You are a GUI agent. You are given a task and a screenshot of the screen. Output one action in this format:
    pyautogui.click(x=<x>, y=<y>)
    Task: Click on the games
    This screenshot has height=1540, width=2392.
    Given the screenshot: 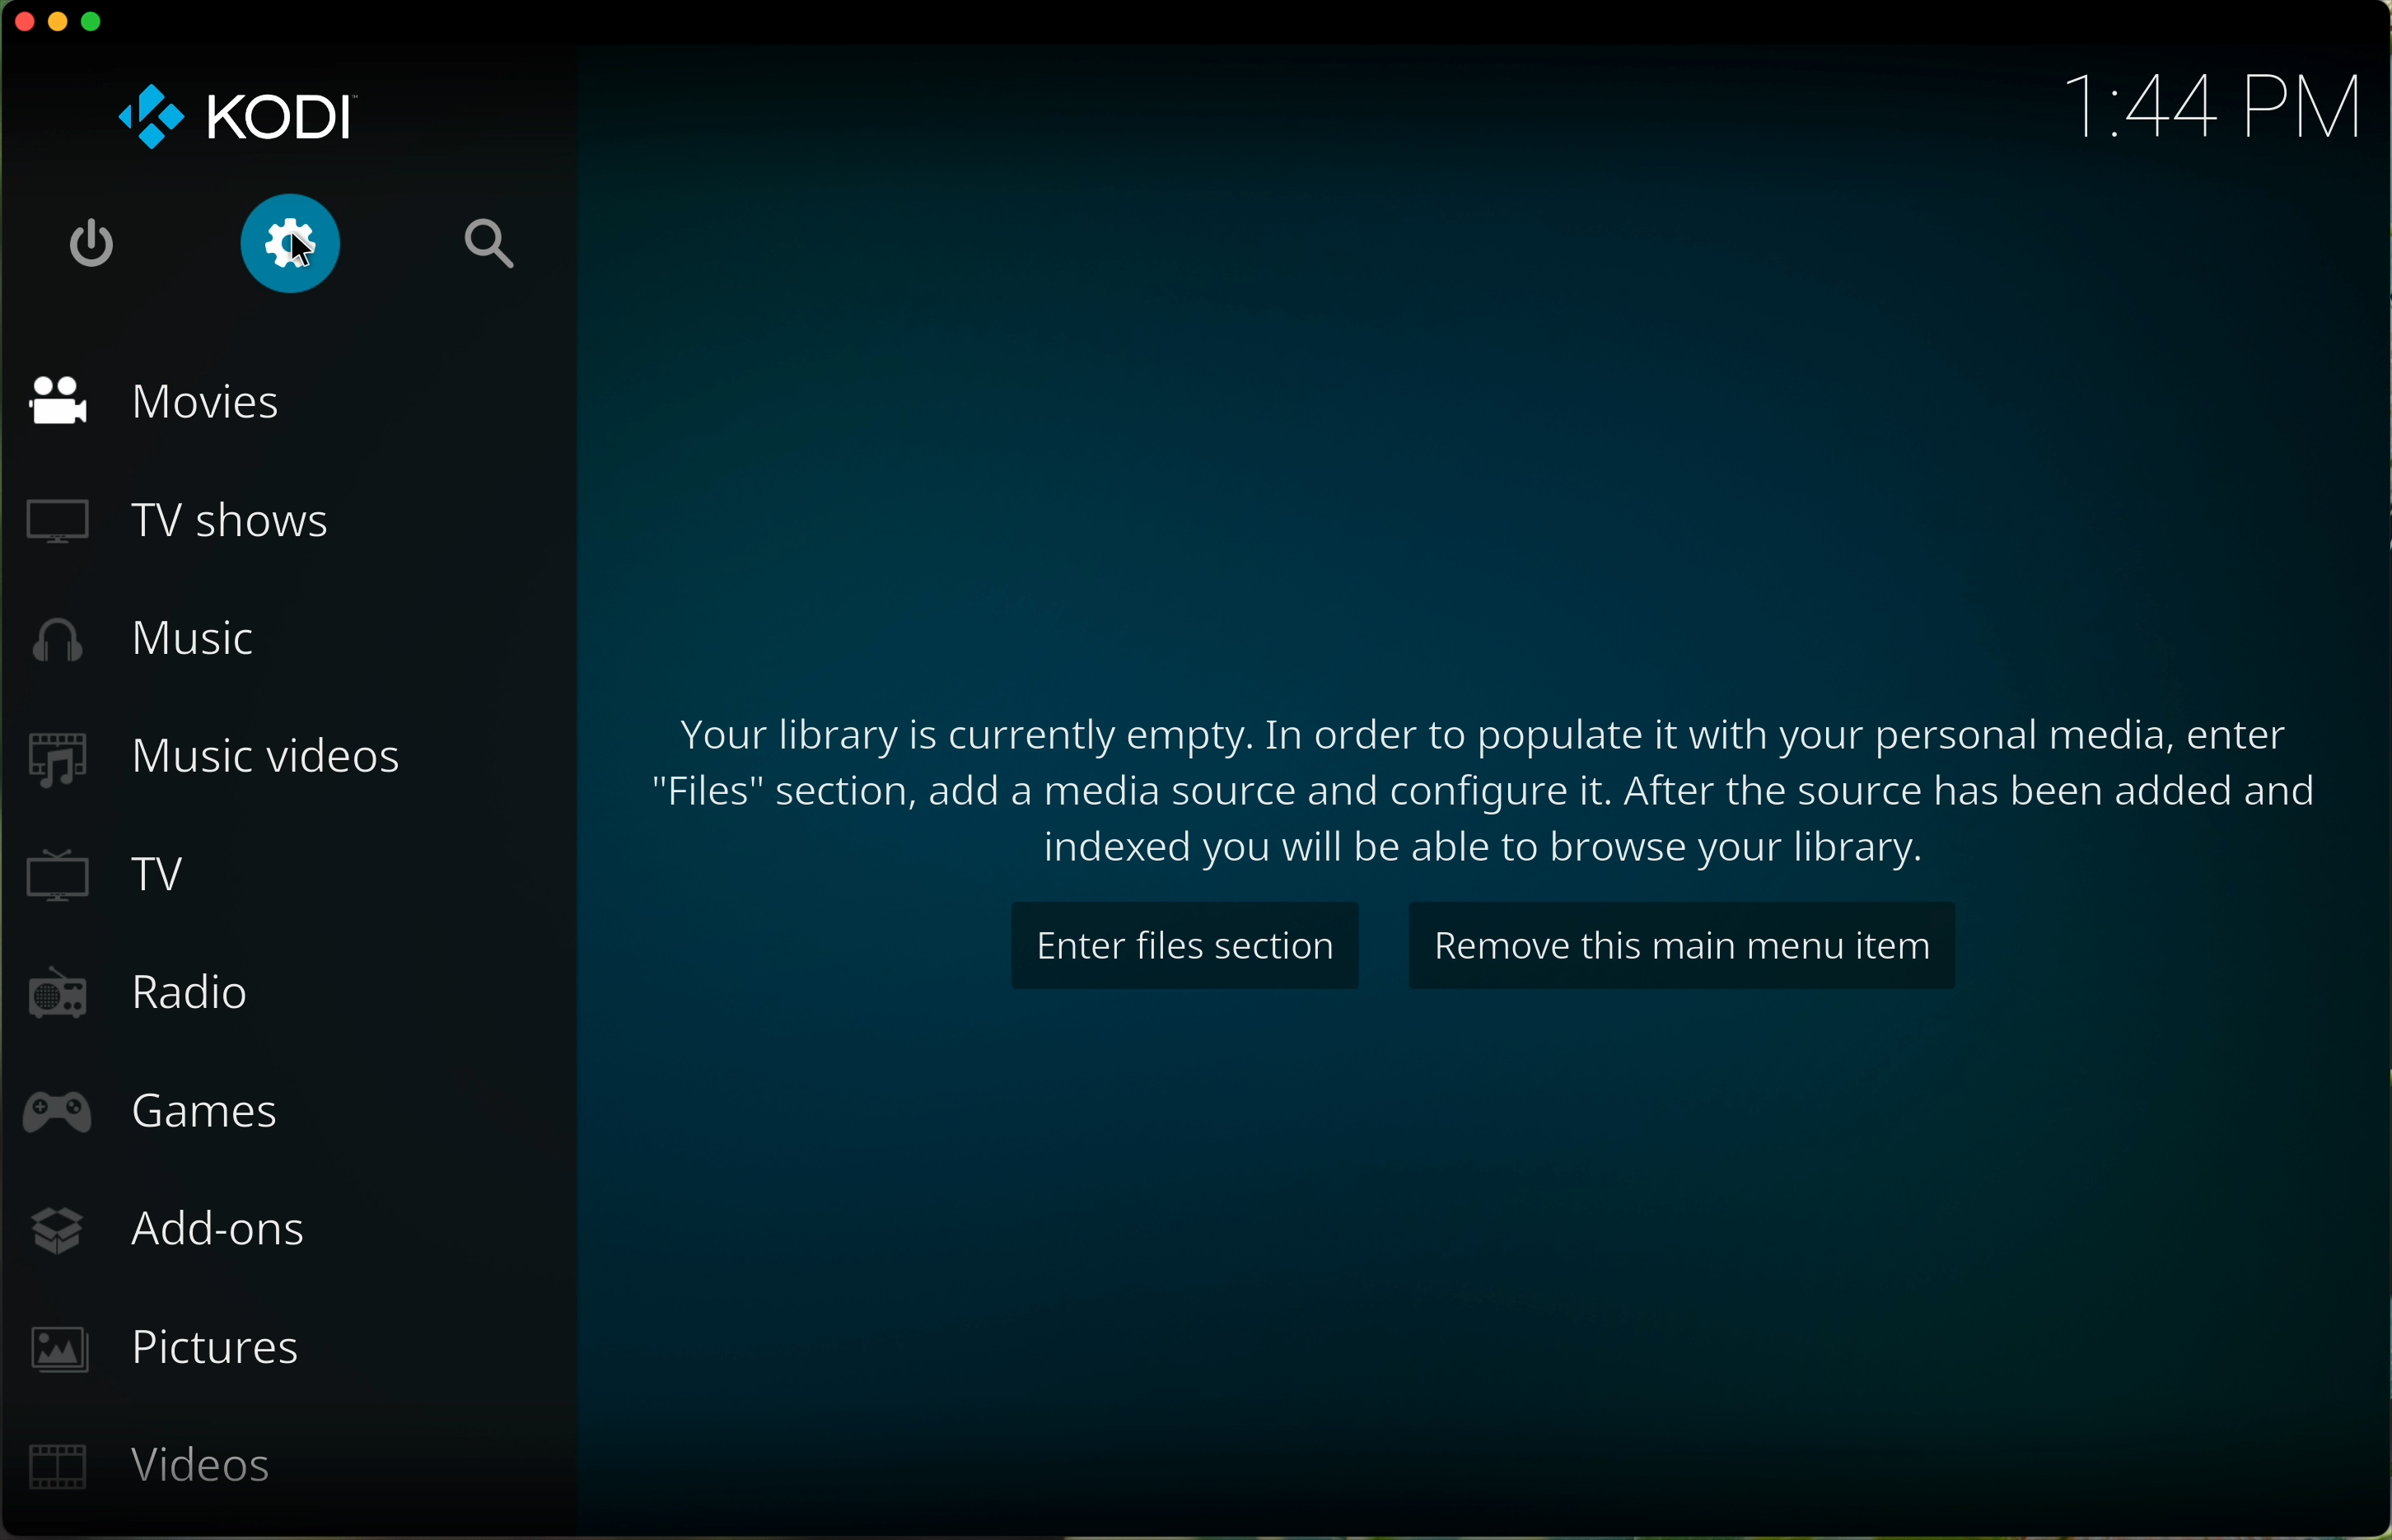 What is the action you would take?
    pyautogui.click(x=148, y=1119)
    